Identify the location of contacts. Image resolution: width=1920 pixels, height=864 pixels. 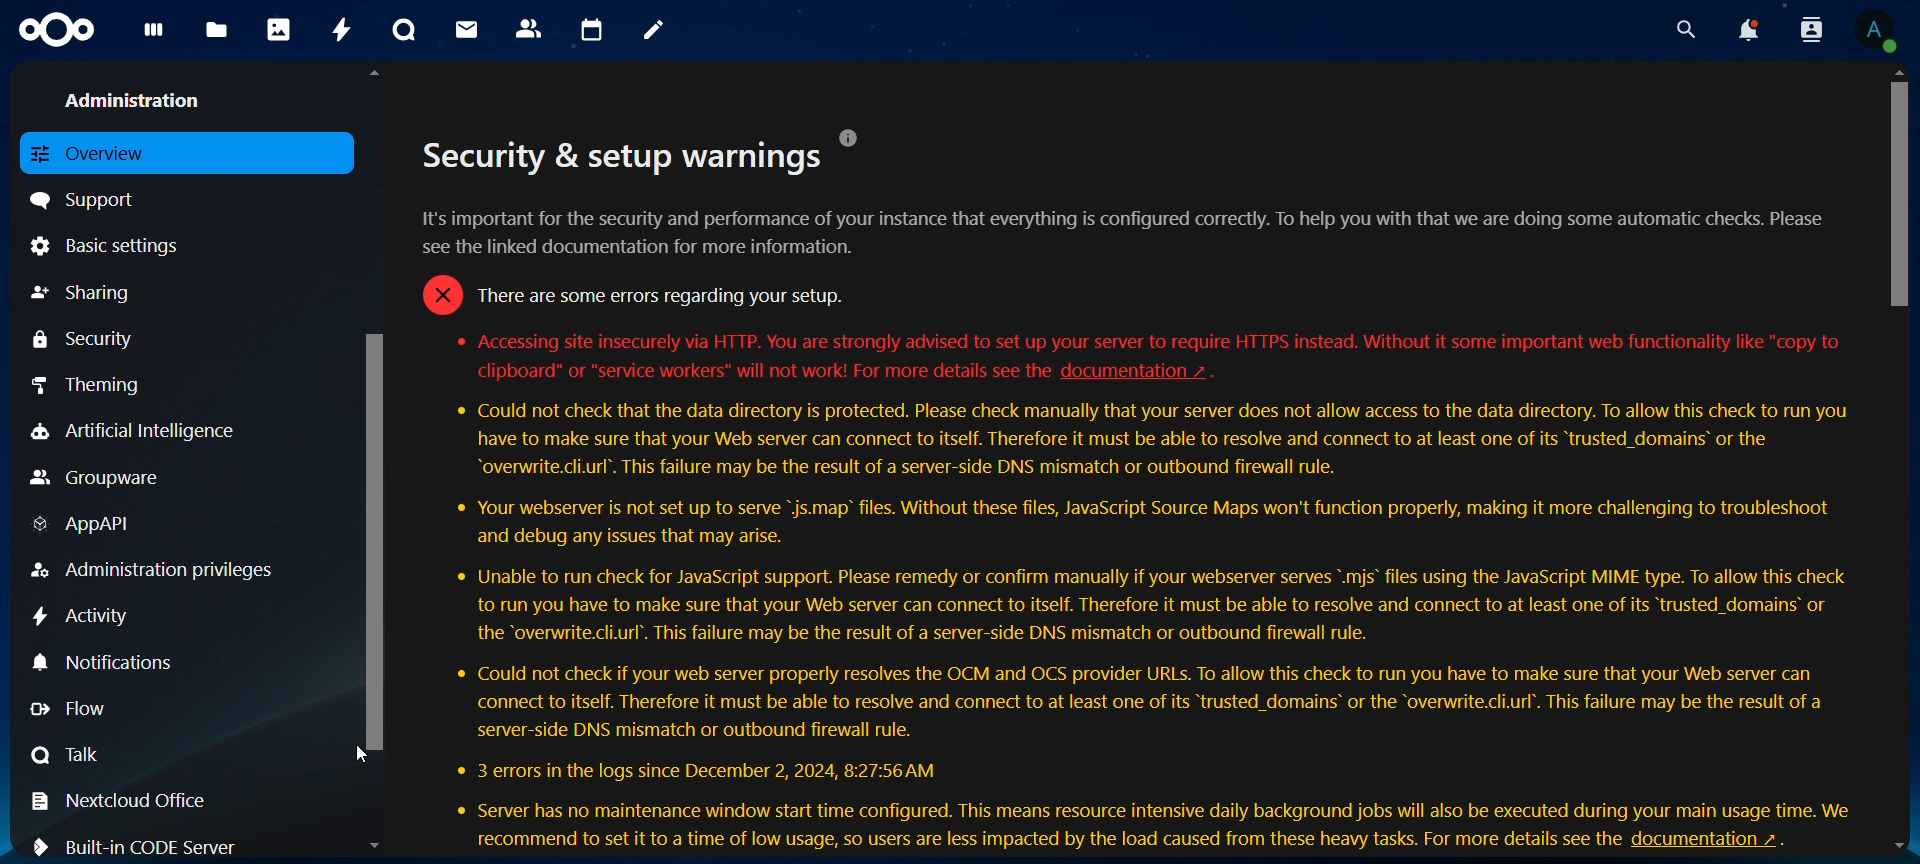
(530, 30).